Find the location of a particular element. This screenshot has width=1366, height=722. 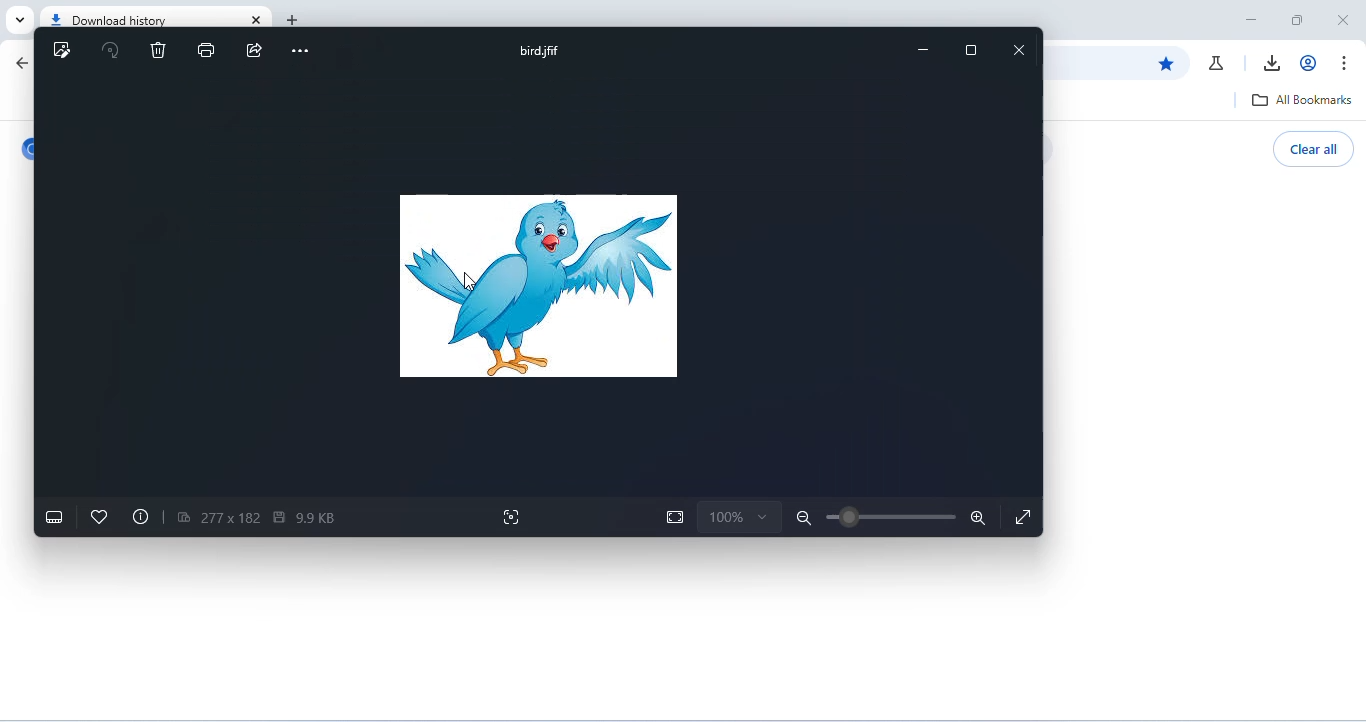

image size is located at coordinates (262, 517).